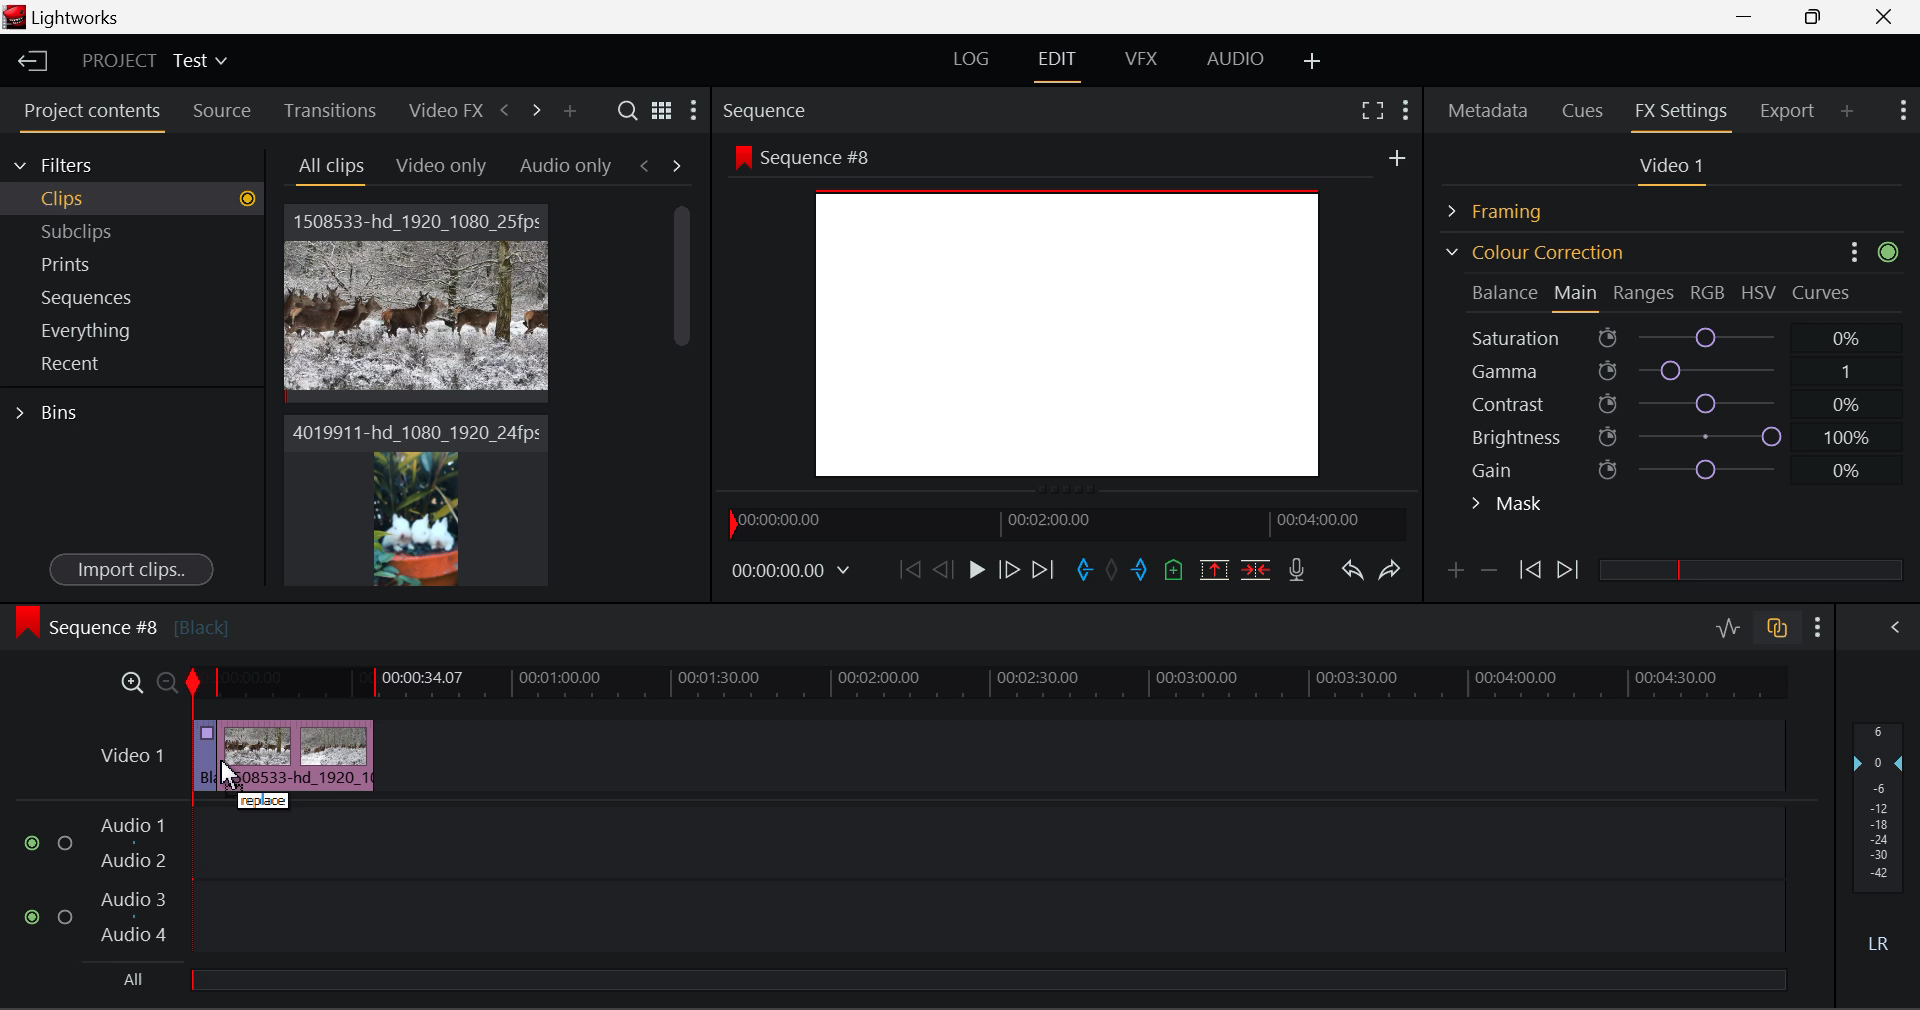 Image resolution: width=1920 pixels, height=1010 pixels. Describe the element at coordinates (1901, 108) in the screenshot. I see `Show Settings` at that location.